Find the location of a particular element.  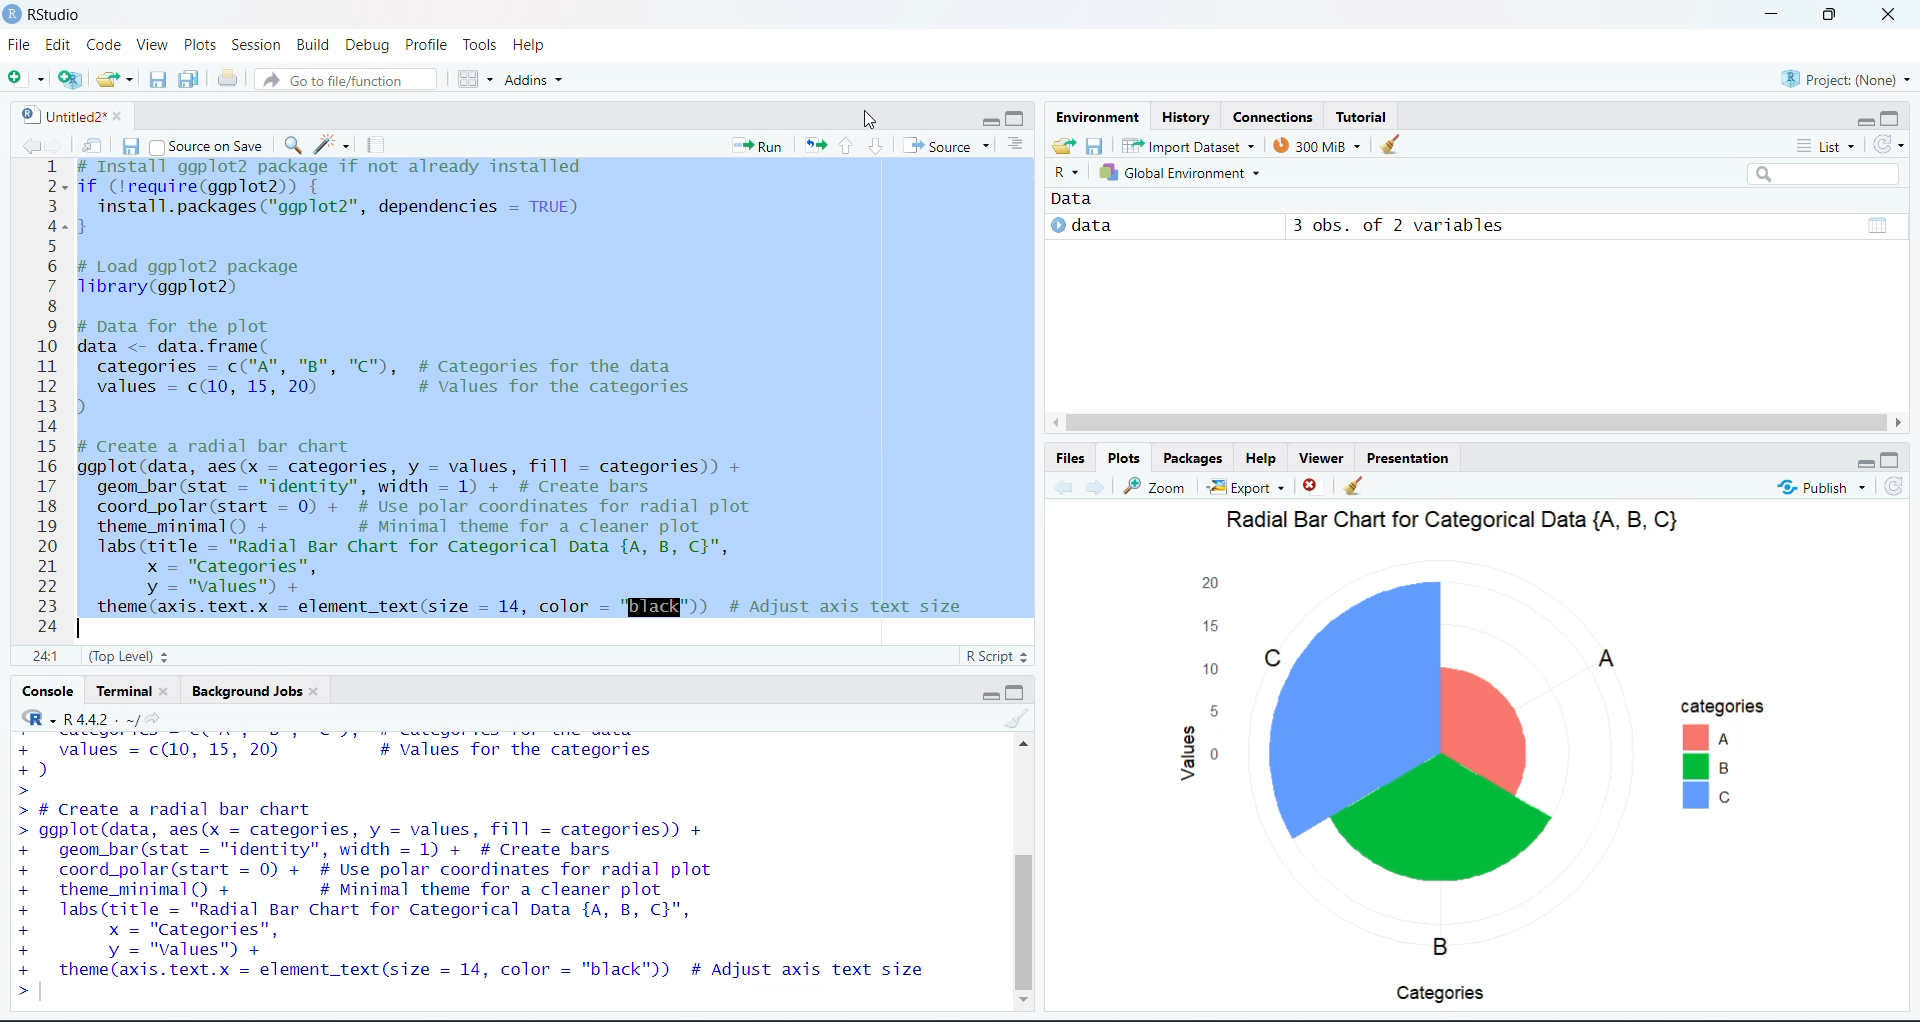

value of matrix is located at coordinates (1880, 228).